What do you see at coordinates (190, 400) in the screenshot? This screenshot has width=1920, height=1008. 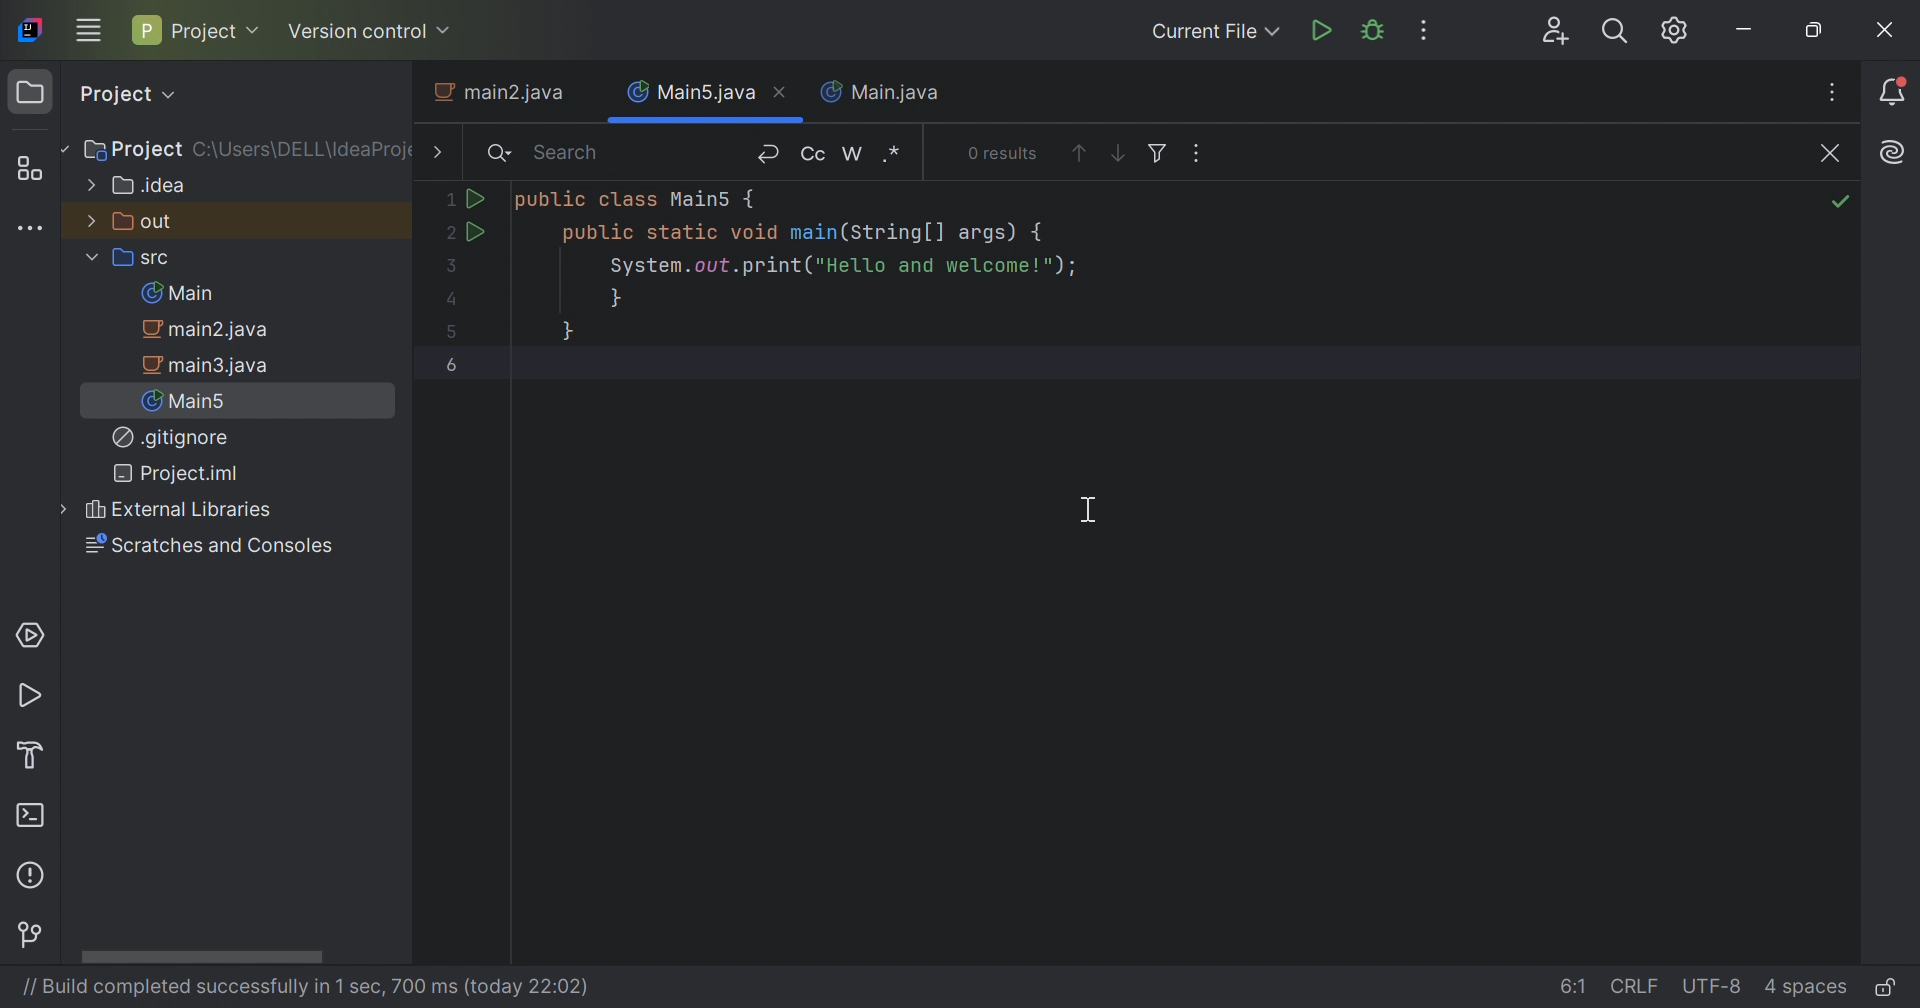 I see `Main5` at bounding box center [190, 400].